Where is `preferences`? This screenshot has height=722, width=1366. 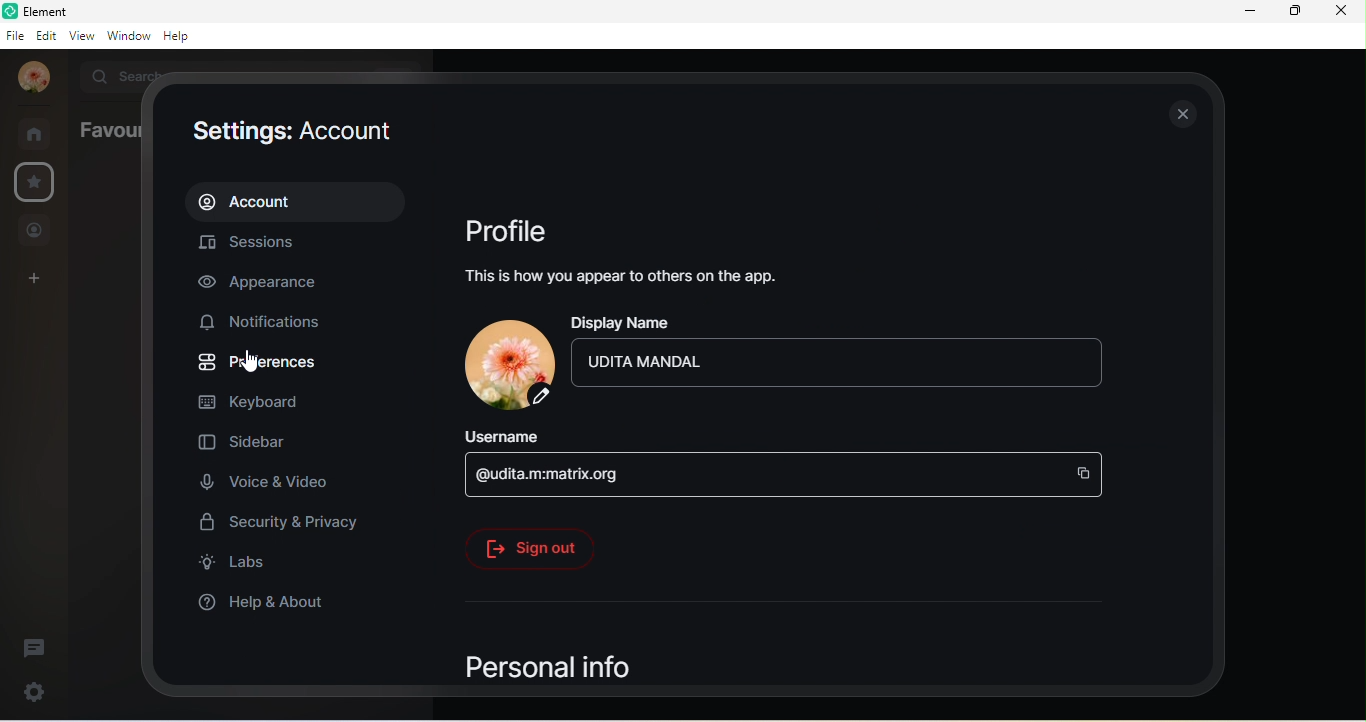 preferences is located at coordinates (259, 362).